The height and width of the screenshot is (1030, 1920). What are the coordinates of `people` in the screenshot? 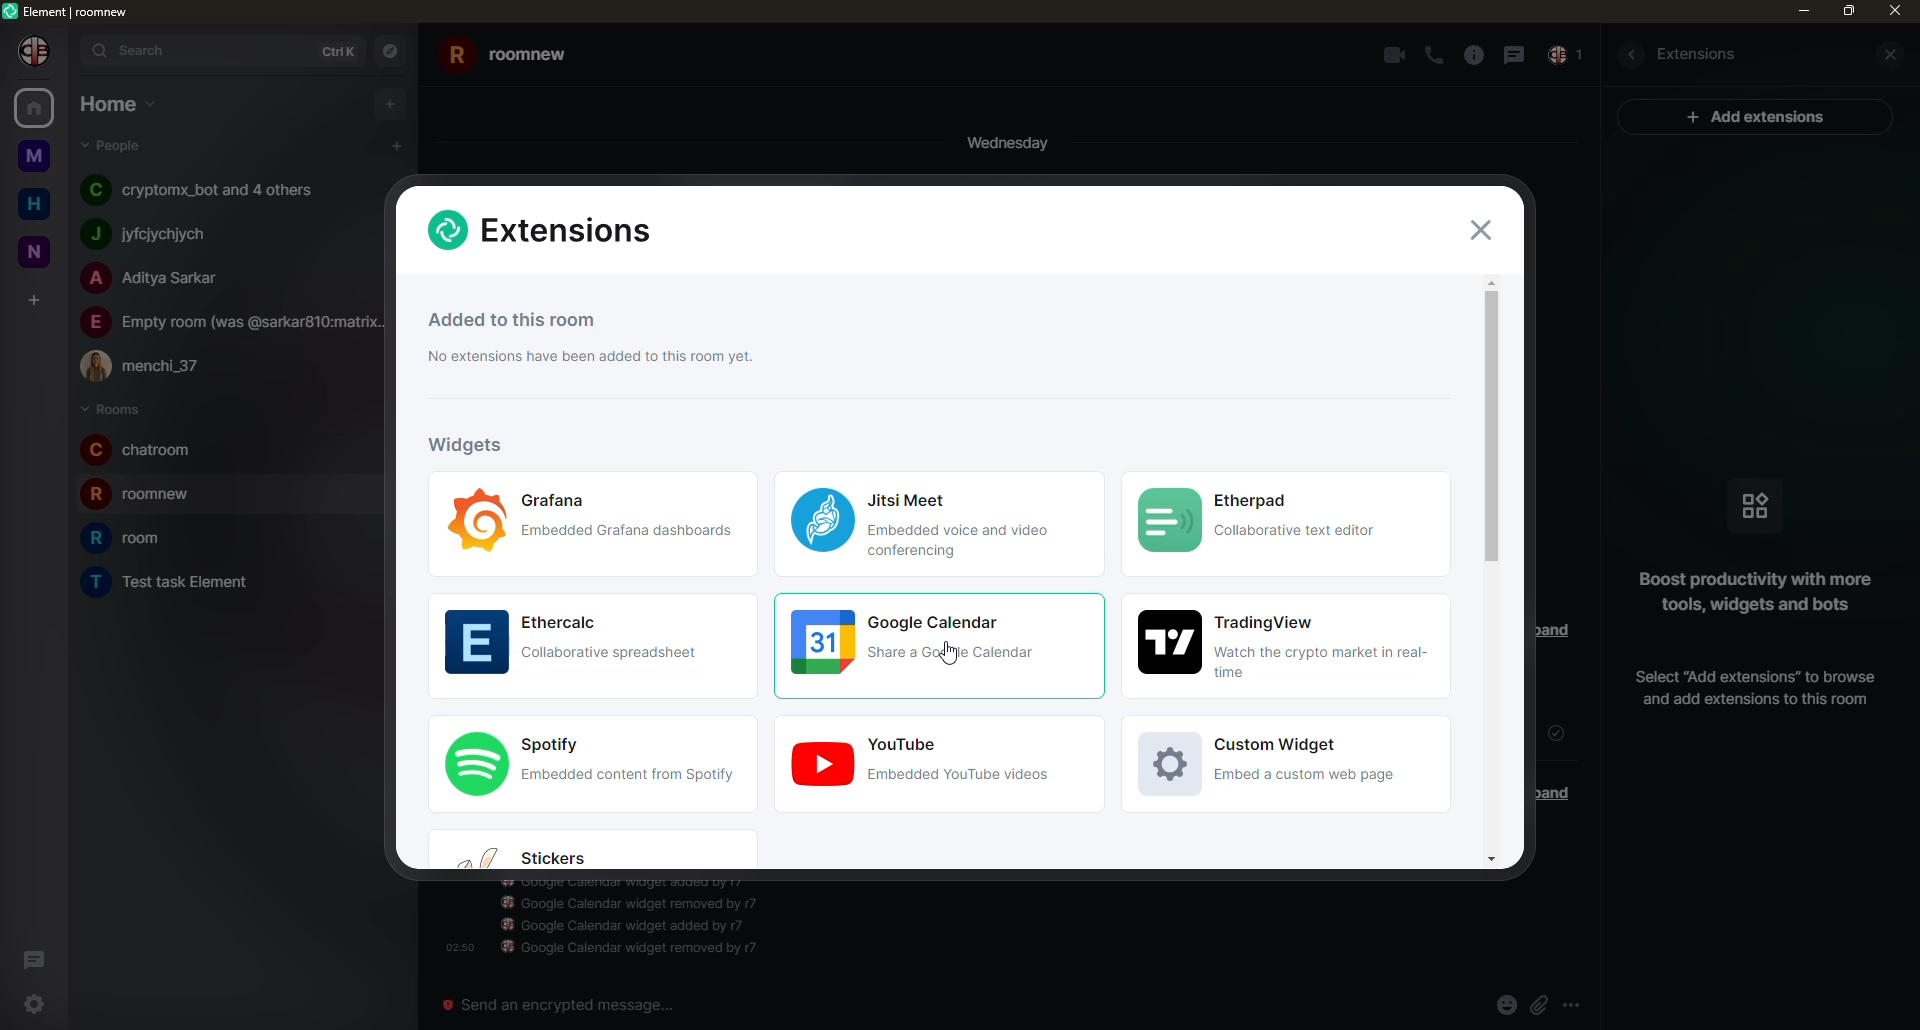 It's located at (205, 191).